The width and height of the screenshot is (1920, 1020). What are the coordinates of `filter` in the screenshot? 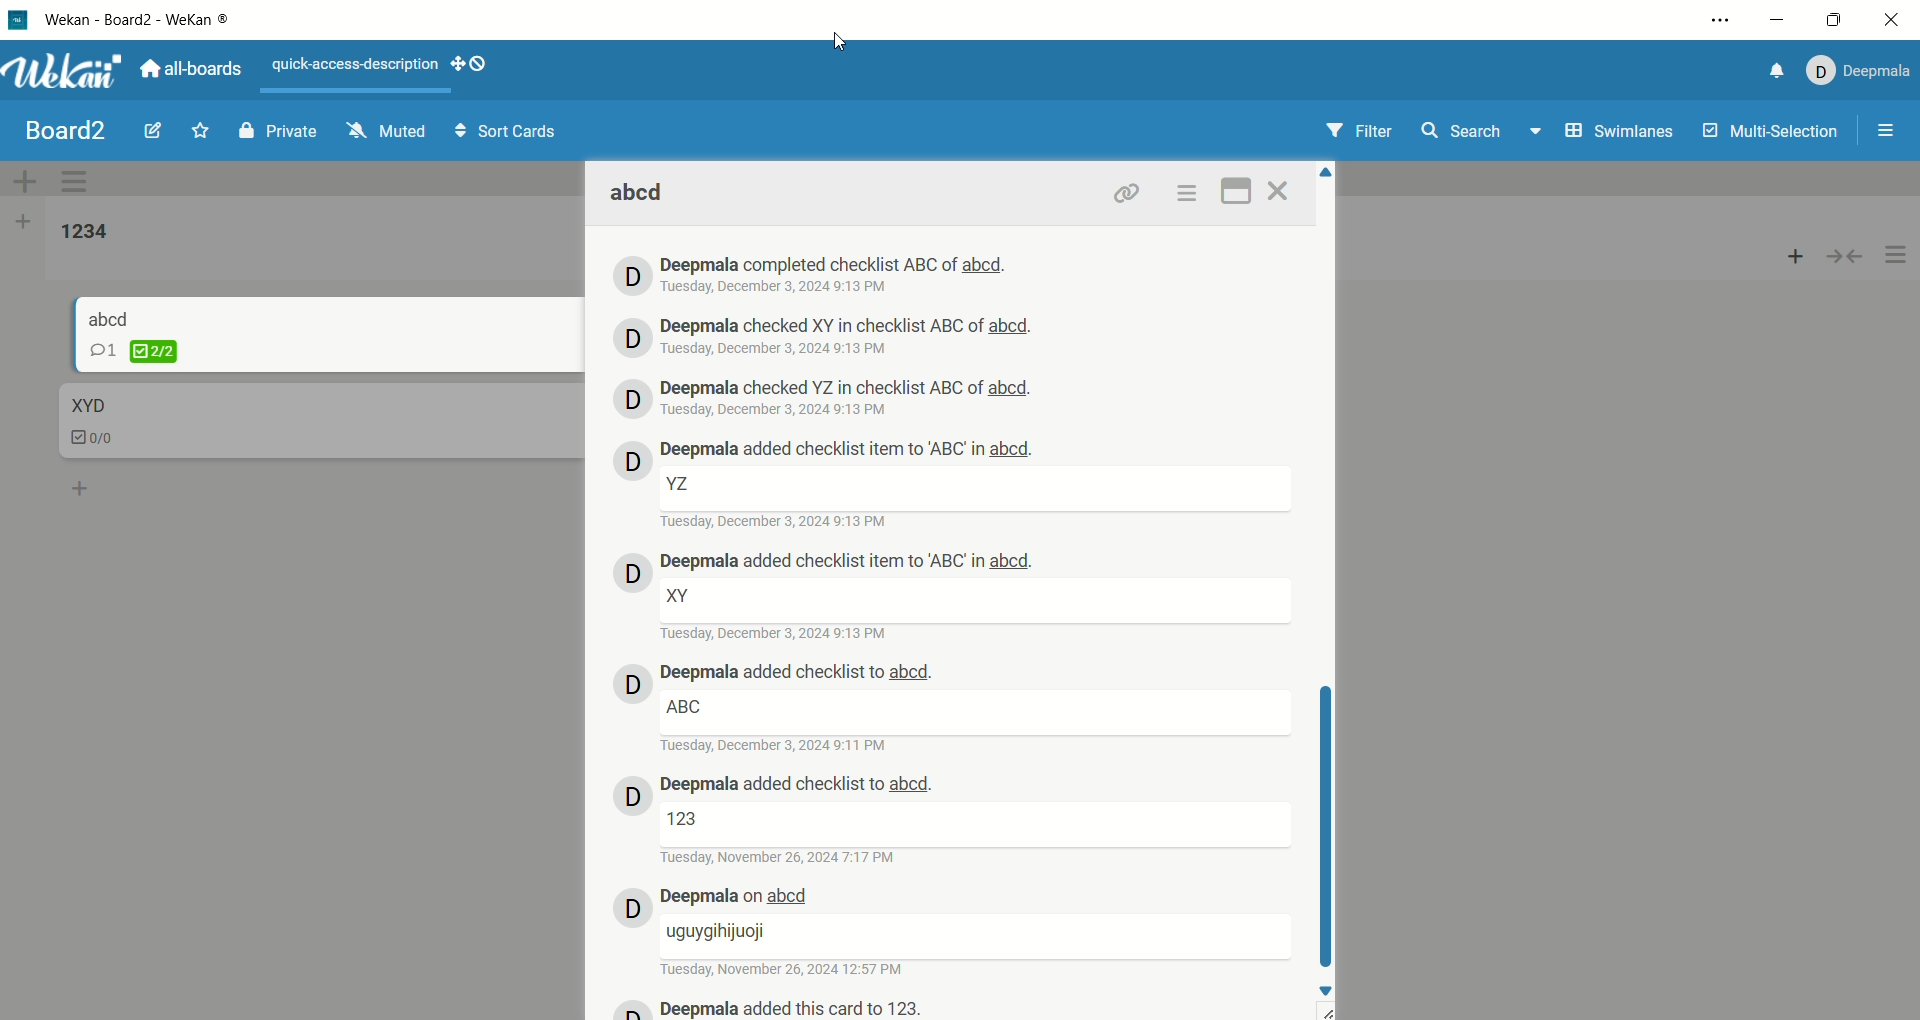 It's located at (1363, 132).